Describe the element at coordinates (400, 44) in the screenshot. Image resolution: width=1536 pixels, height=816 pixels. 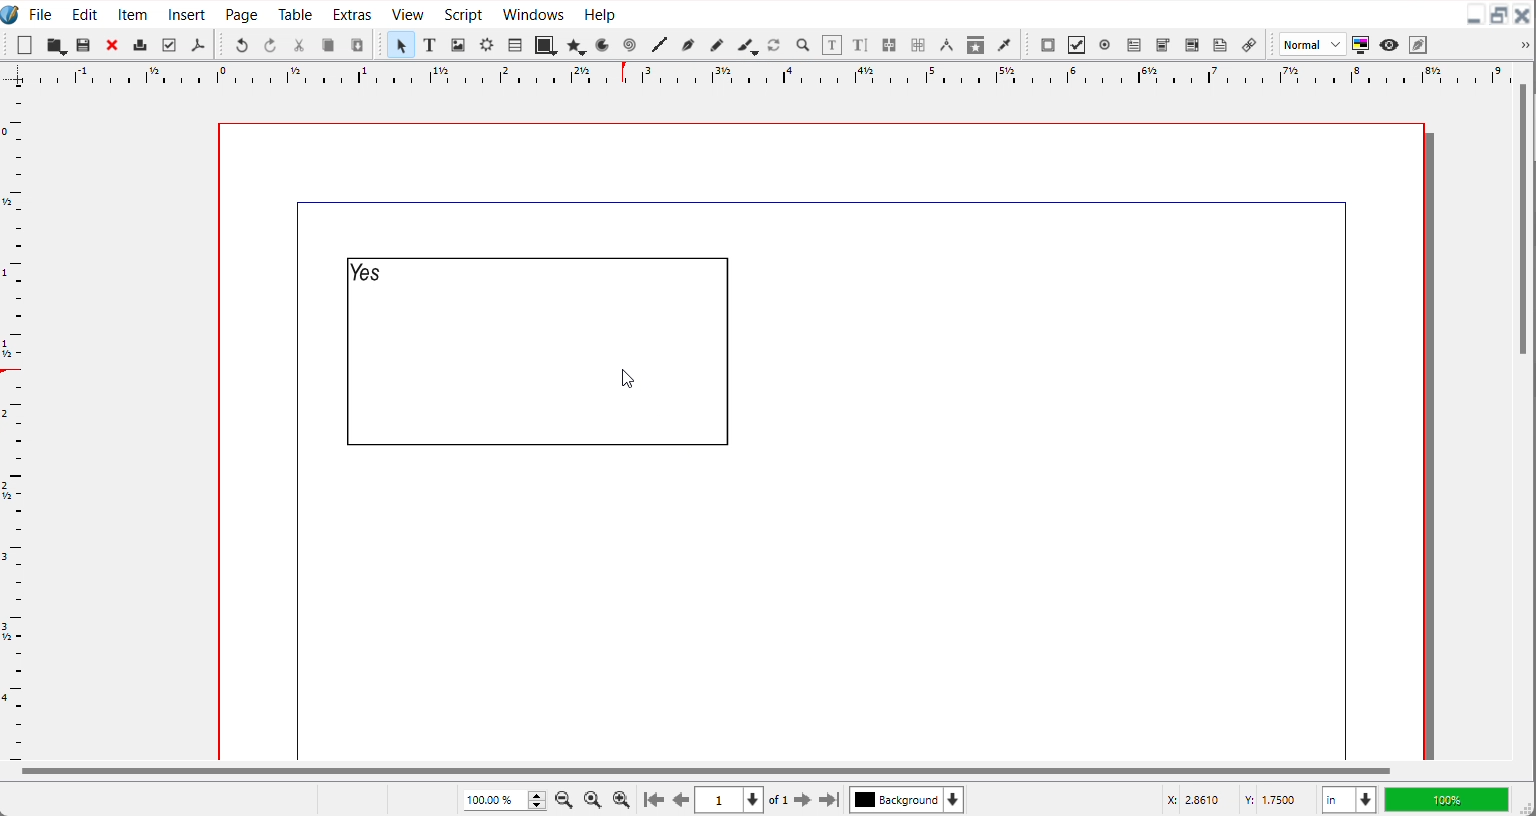
I see `Select item` at that location.